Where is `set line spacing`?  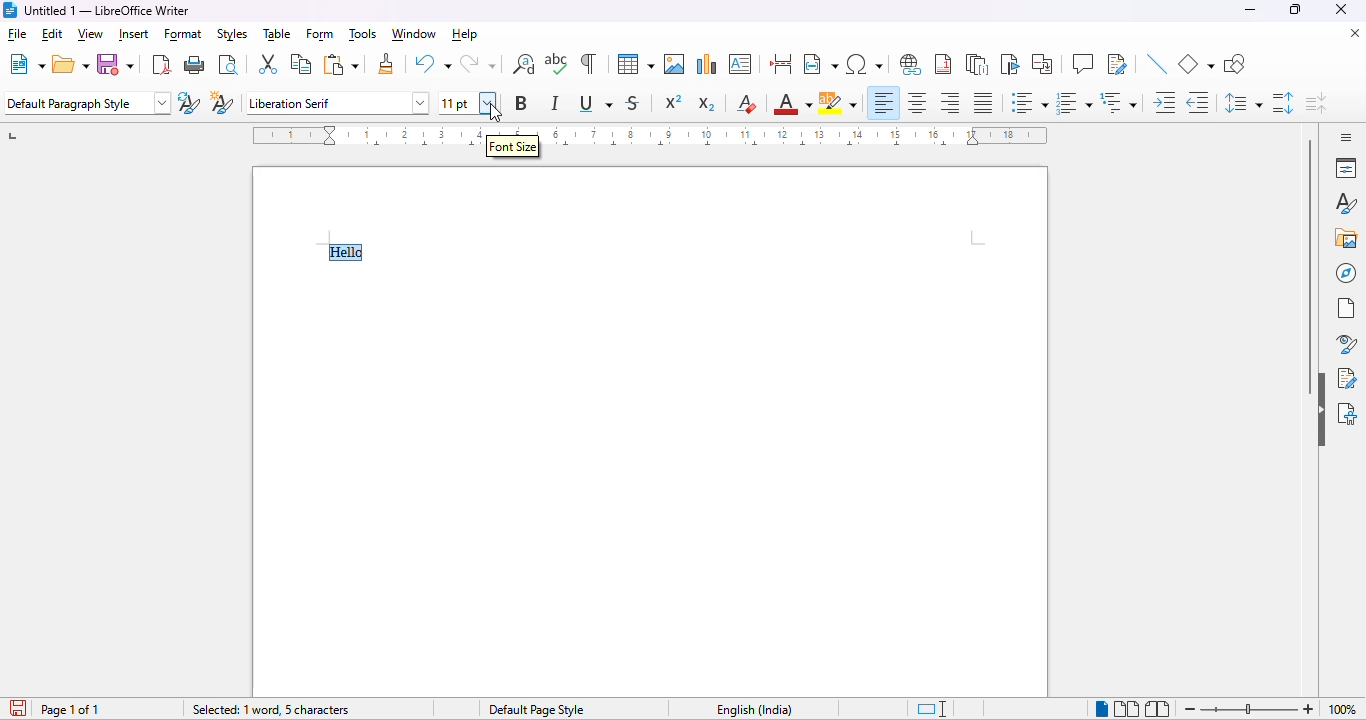
set line spacing is located at coordinates (1243, 104).